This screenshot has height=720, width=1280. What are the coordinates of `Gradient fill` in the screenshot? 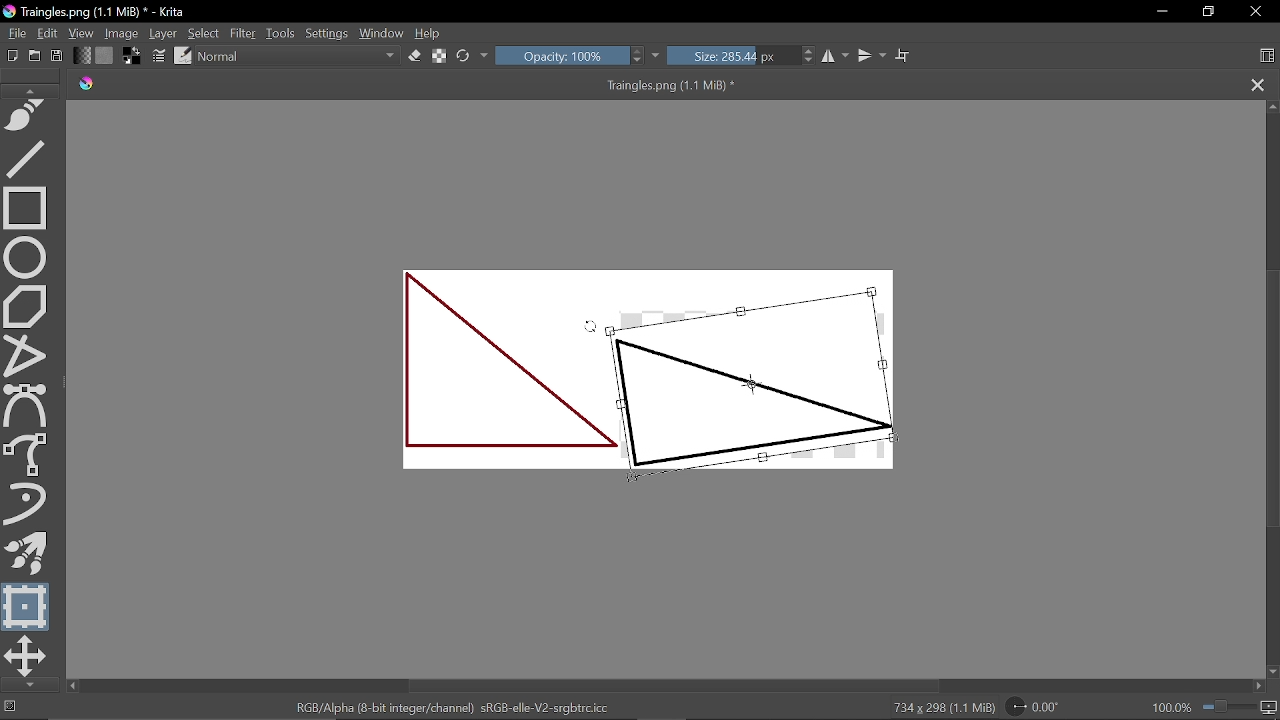 It's located at (81, 56).